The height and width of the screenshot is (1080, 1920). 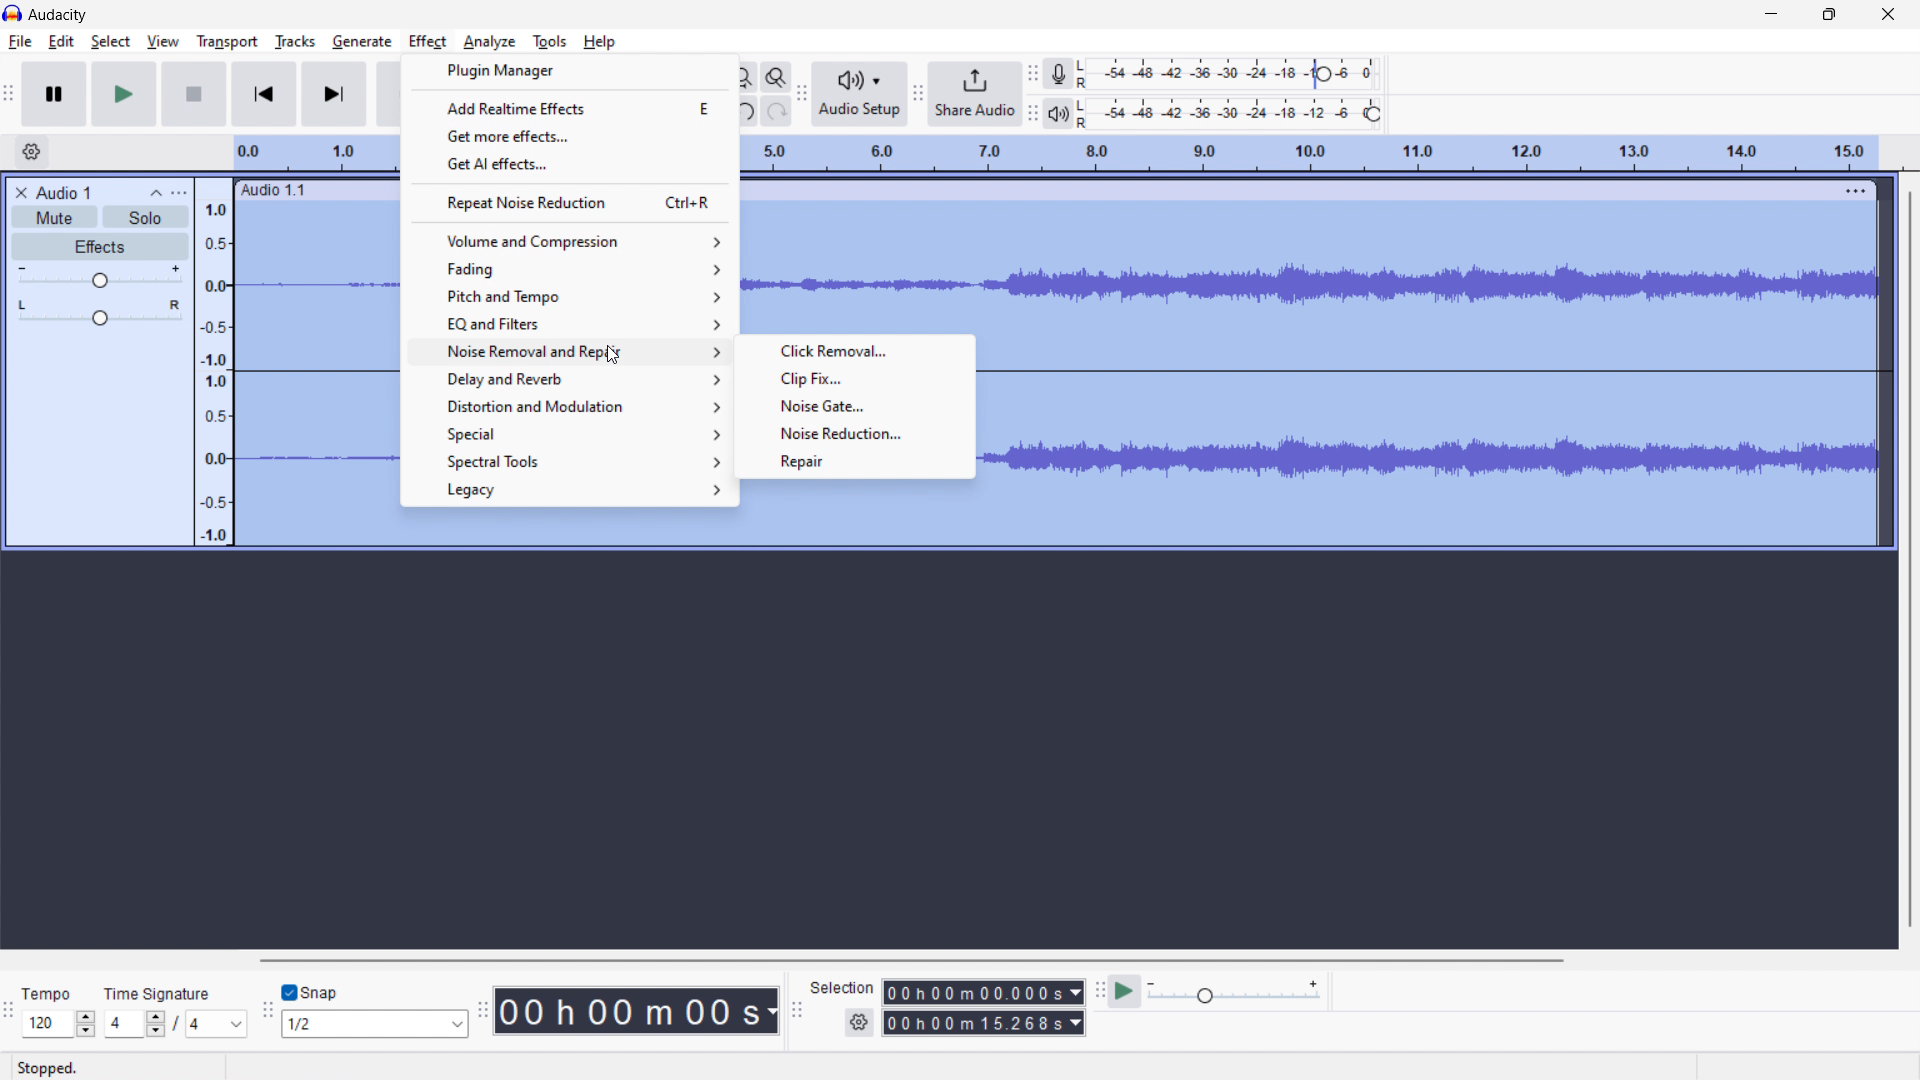 I want to click on Help, so click(x=603, y=41).